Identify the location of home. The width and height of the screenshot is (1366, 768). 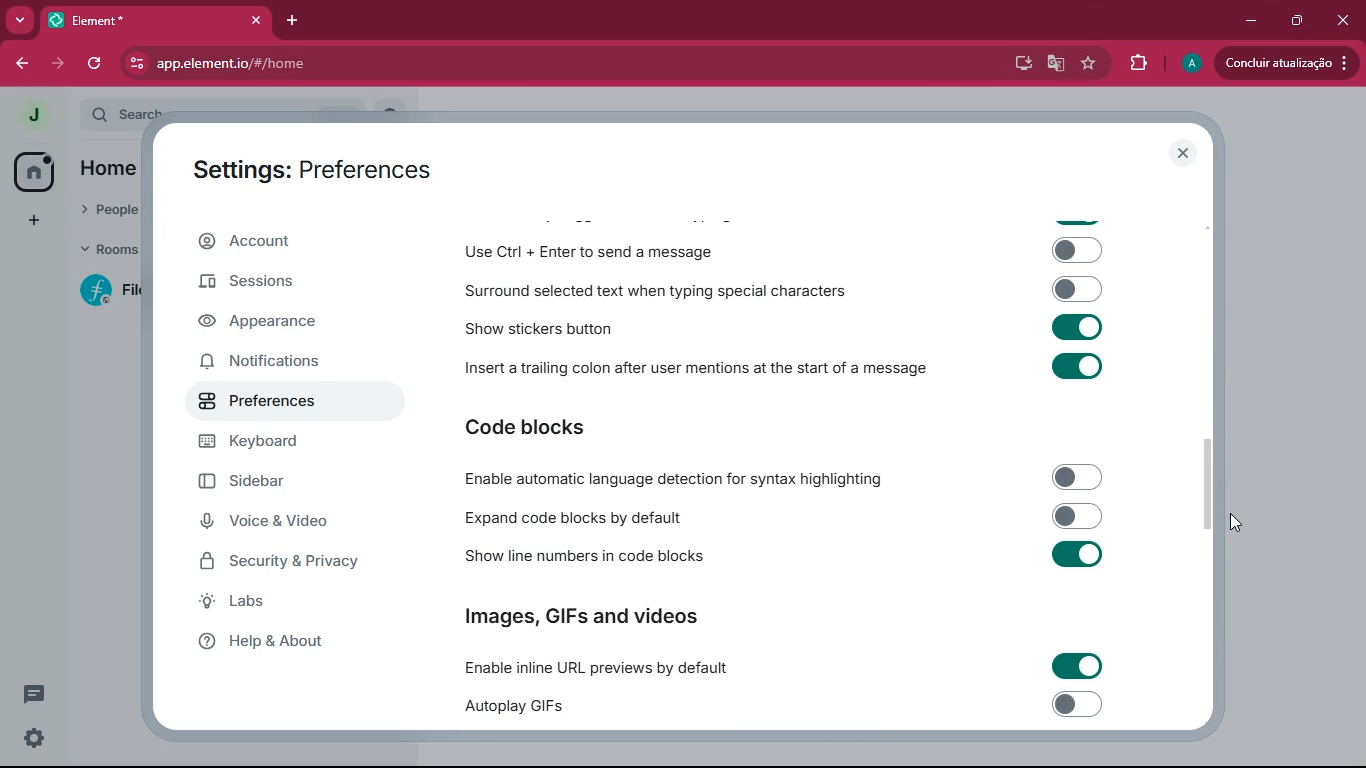
(103, 168).